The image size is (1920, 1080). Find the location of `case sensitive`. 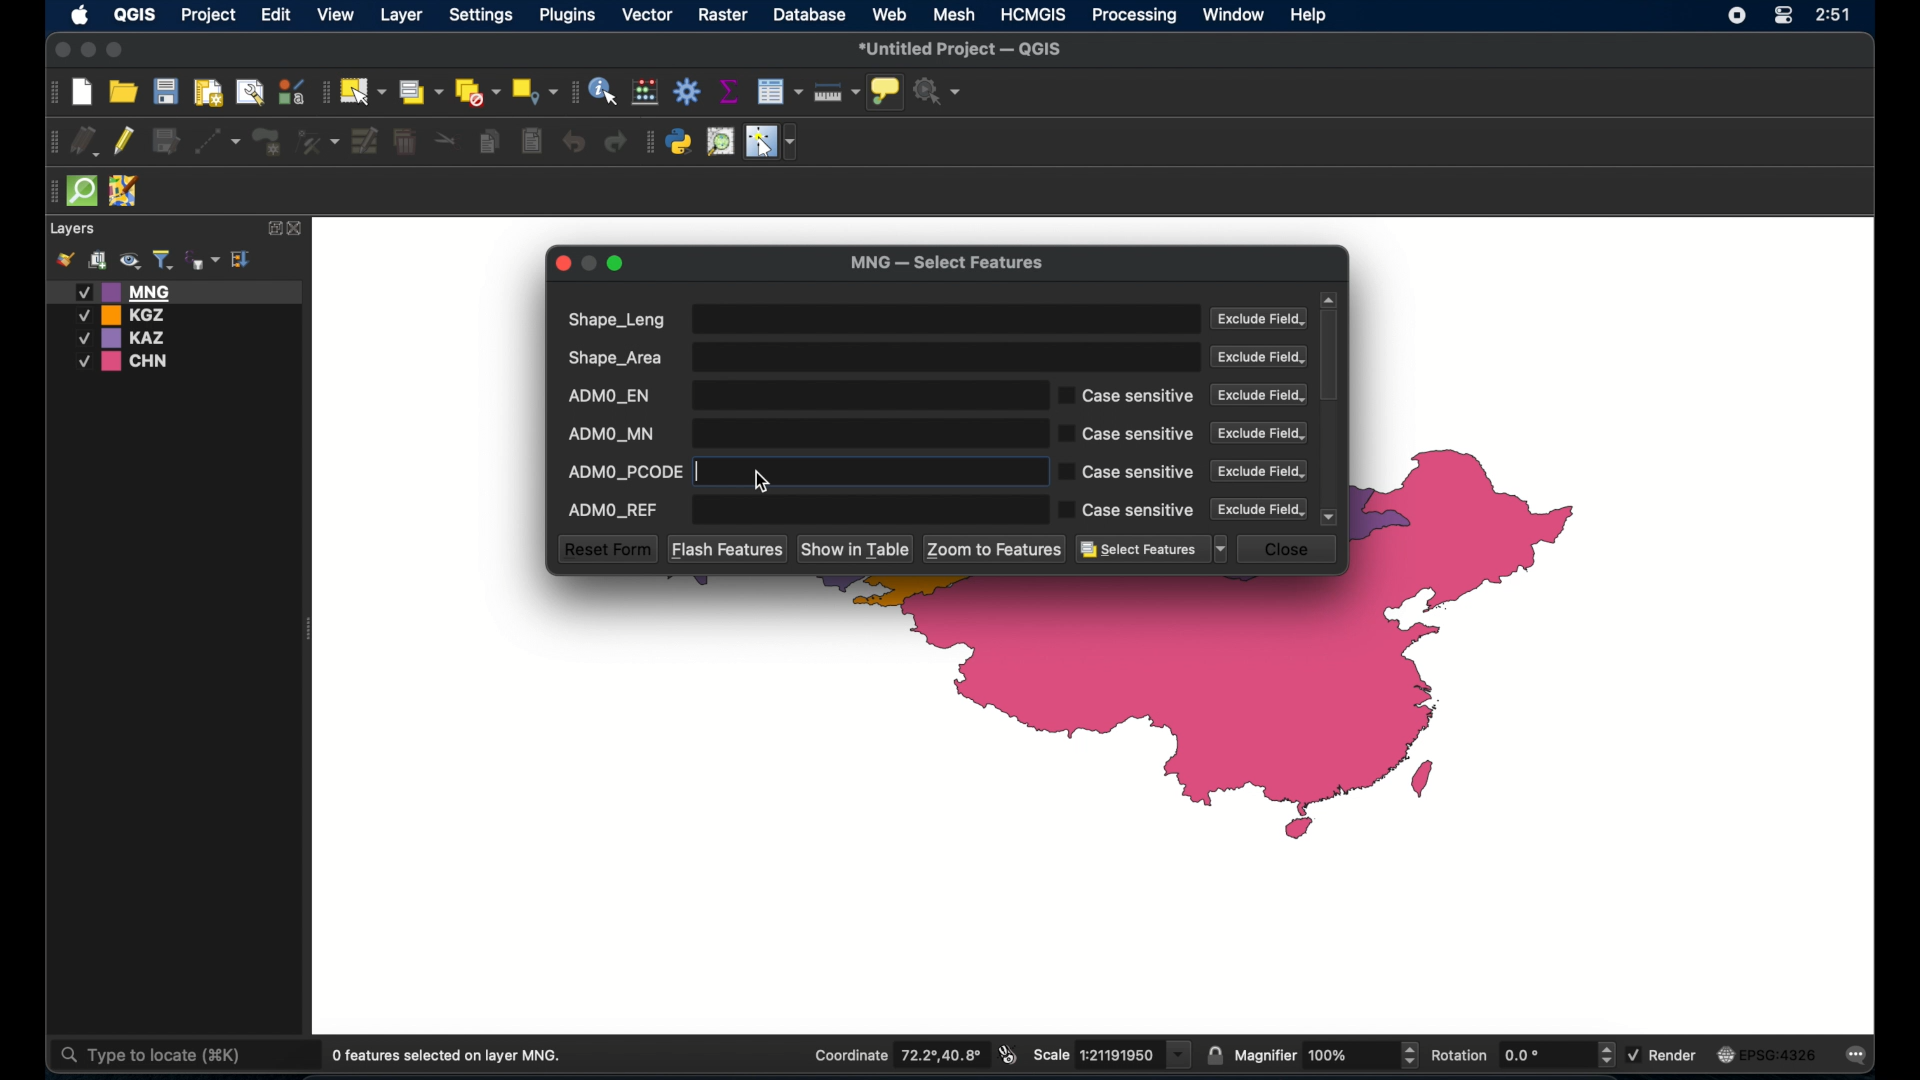

case sensitive is located at coordinates (1127, 510).